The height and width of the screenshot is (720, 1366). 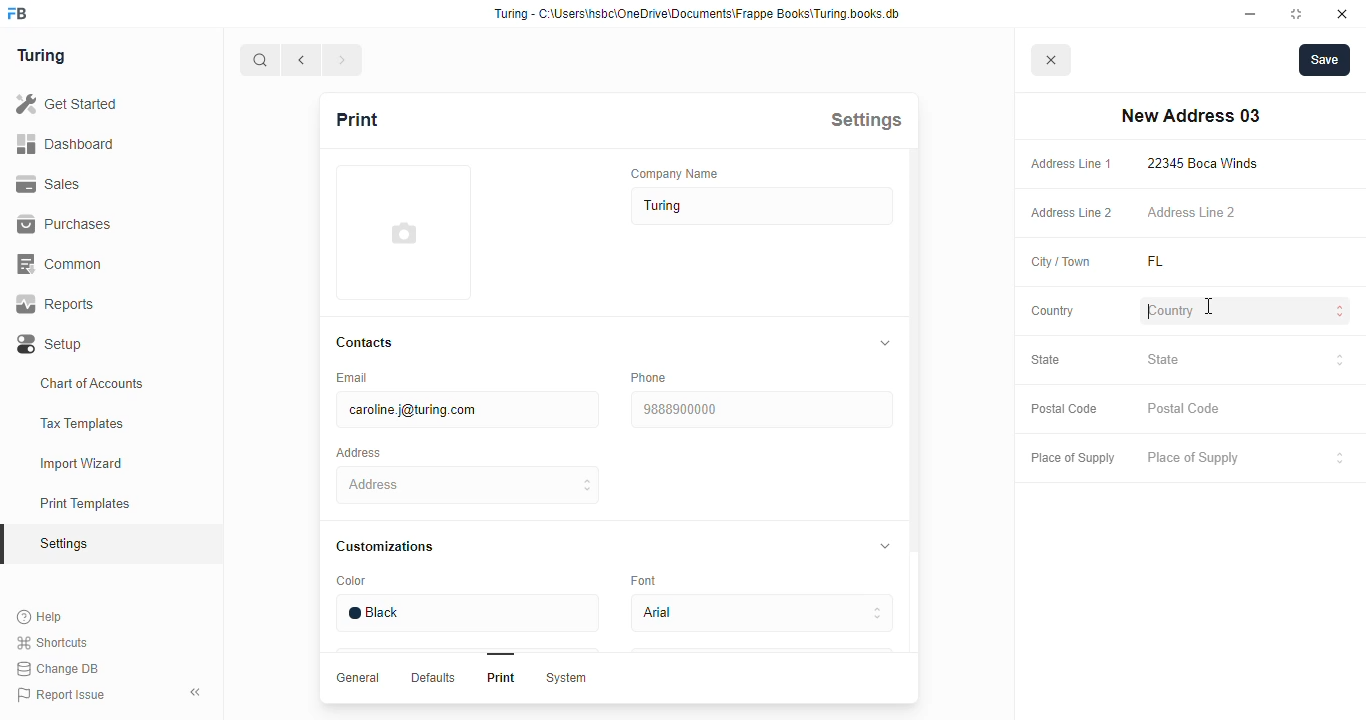 I want to click on company name, so click(x=675, y=173).